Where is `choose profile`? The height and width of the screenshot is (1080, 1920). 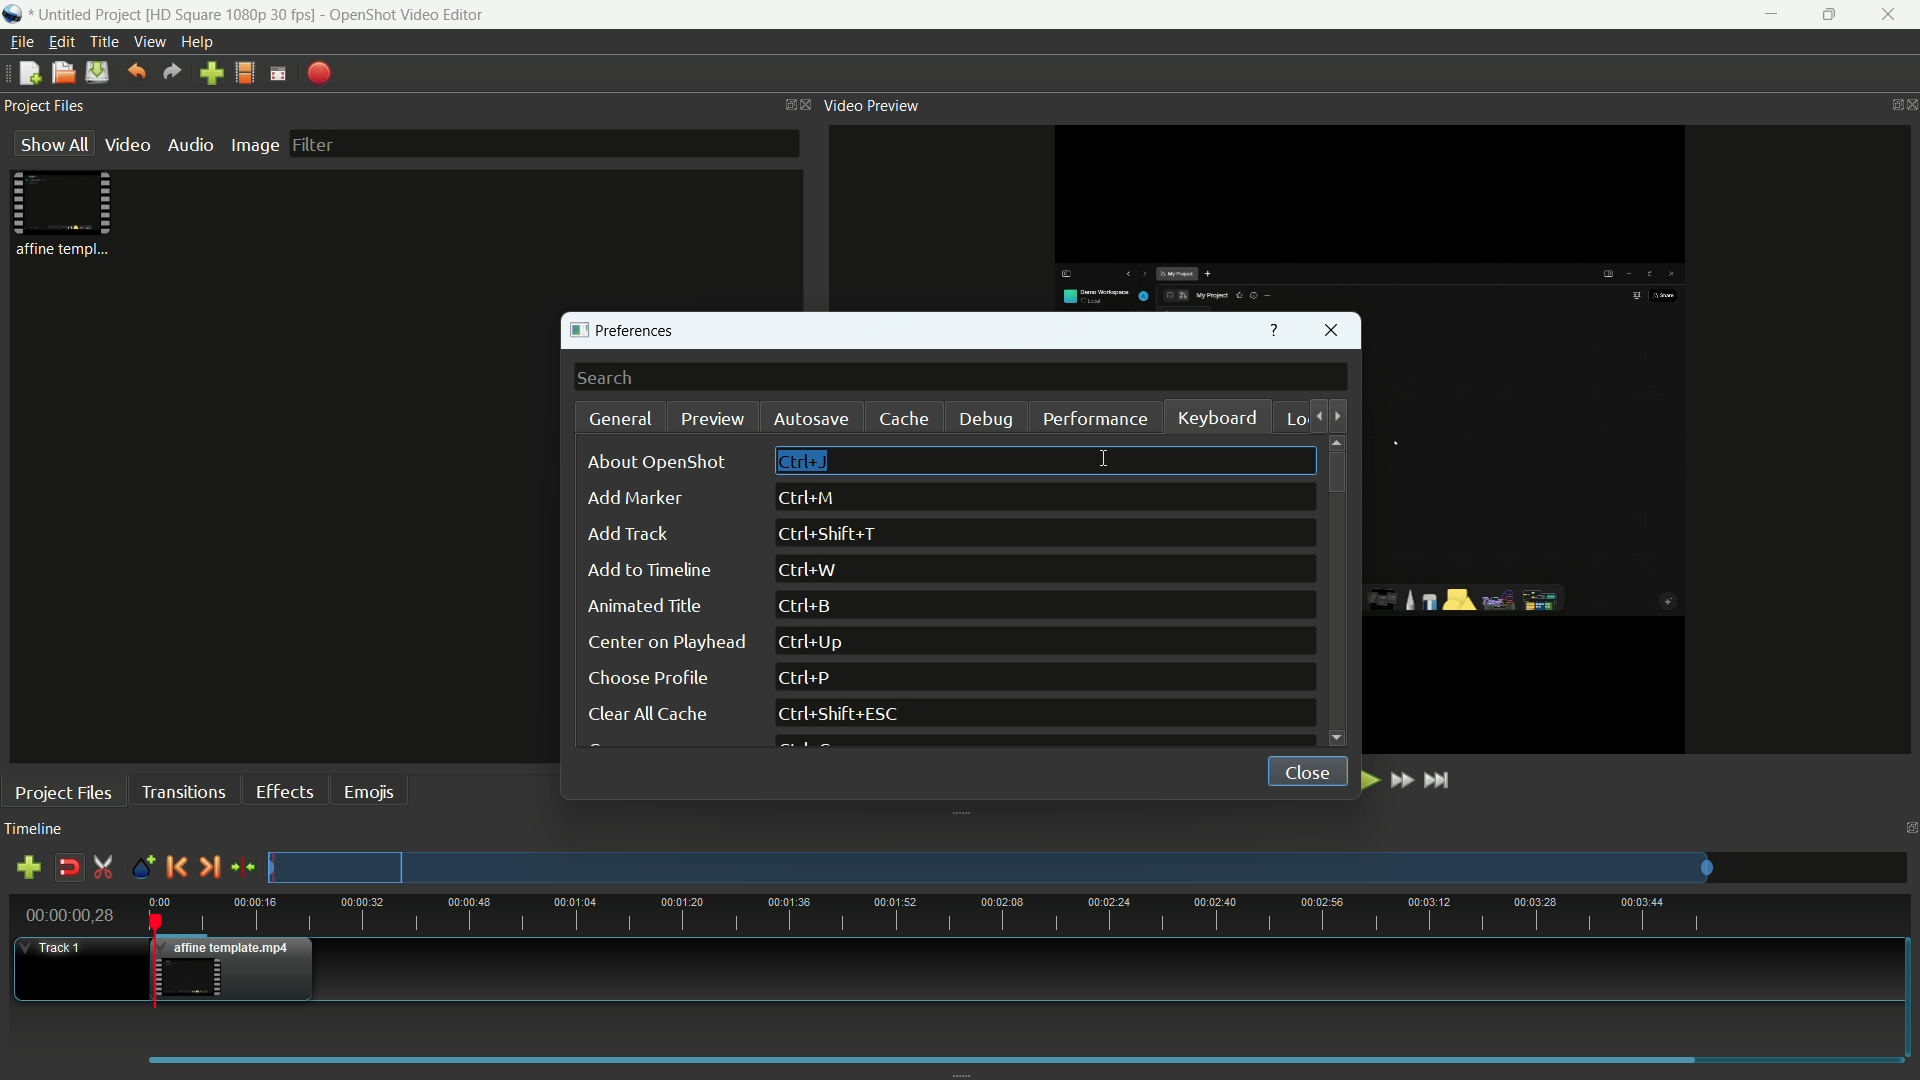 choose profile is located at coordinates (647, 678).